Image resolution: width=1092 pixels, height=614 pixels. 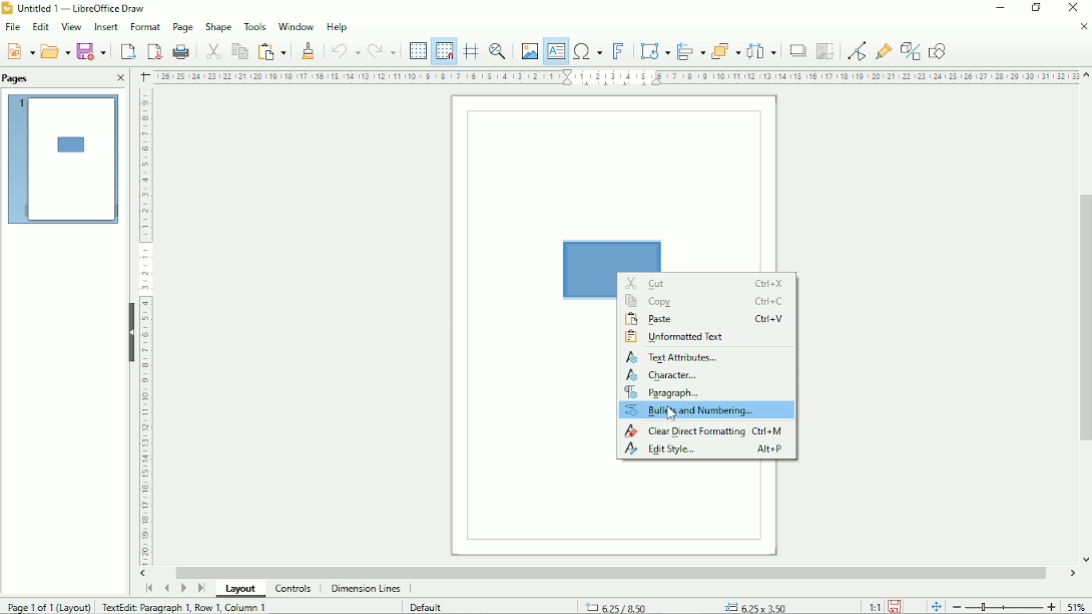 What do you see at coordinates (911, 50) in the screenshot?
I see `Toggle extrusion` at bounding box center [911, 50].